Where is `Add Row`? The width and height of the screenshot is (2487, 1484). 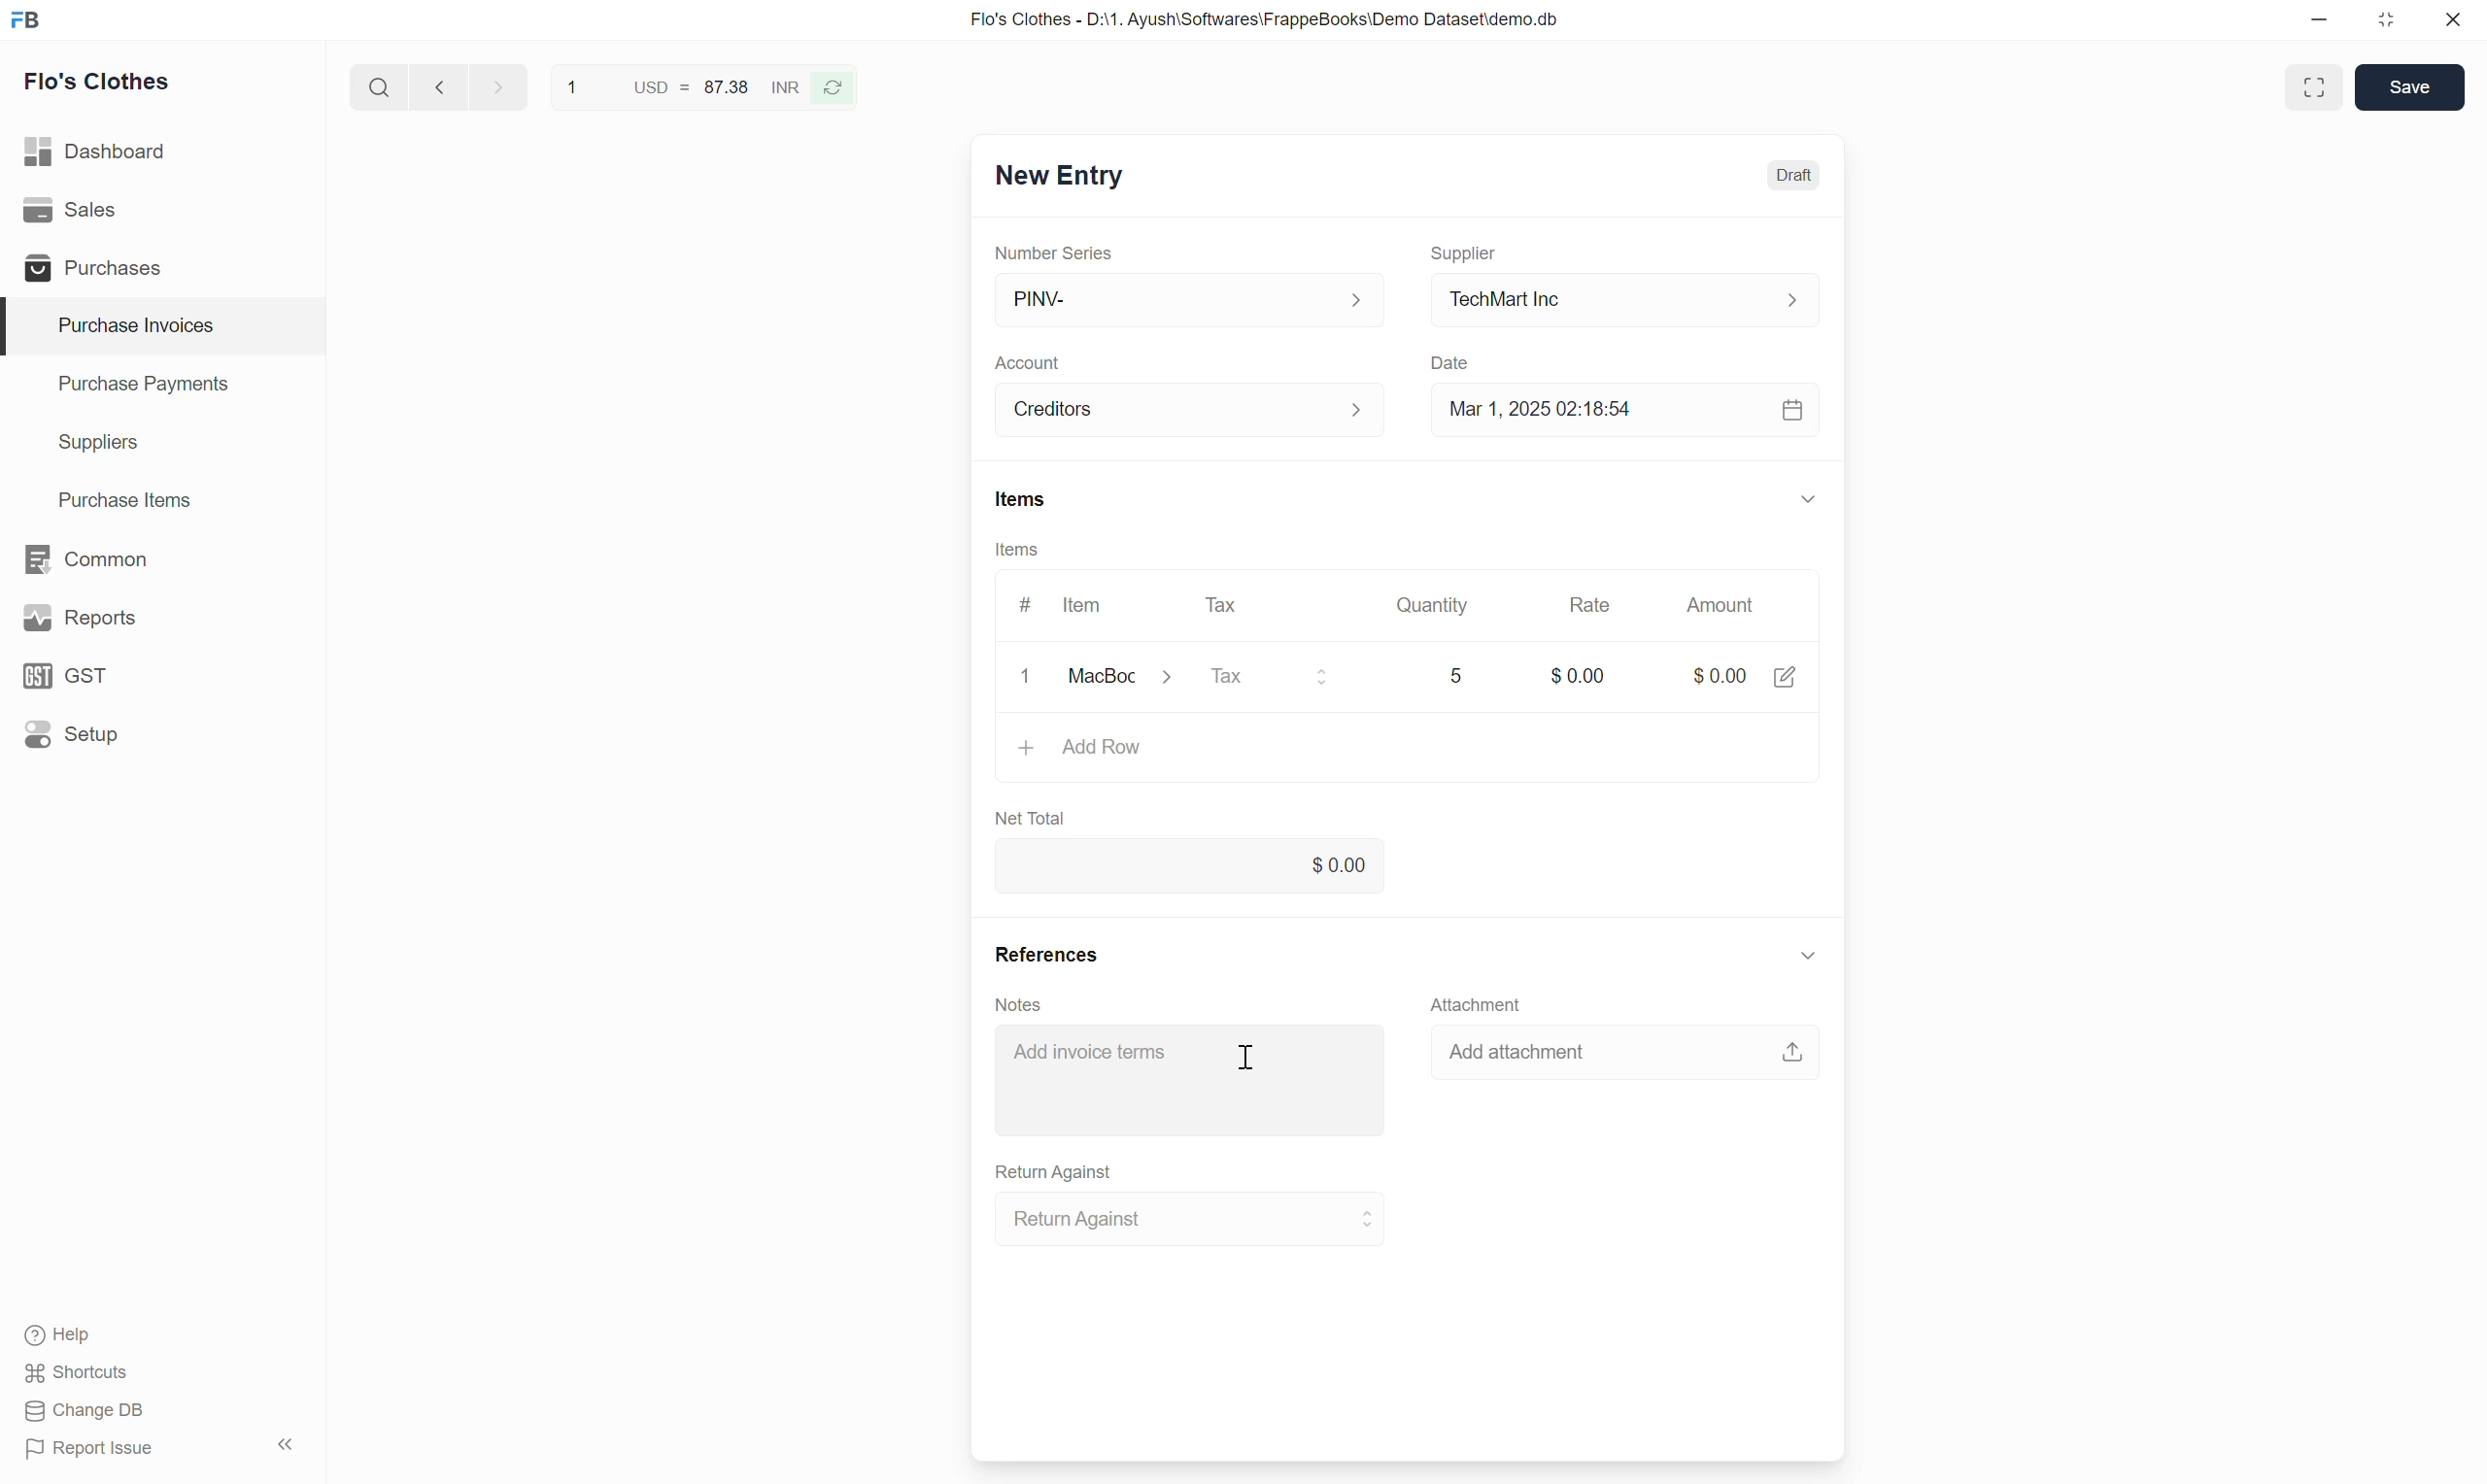
Add Row is located at coordinates (1409, 755).